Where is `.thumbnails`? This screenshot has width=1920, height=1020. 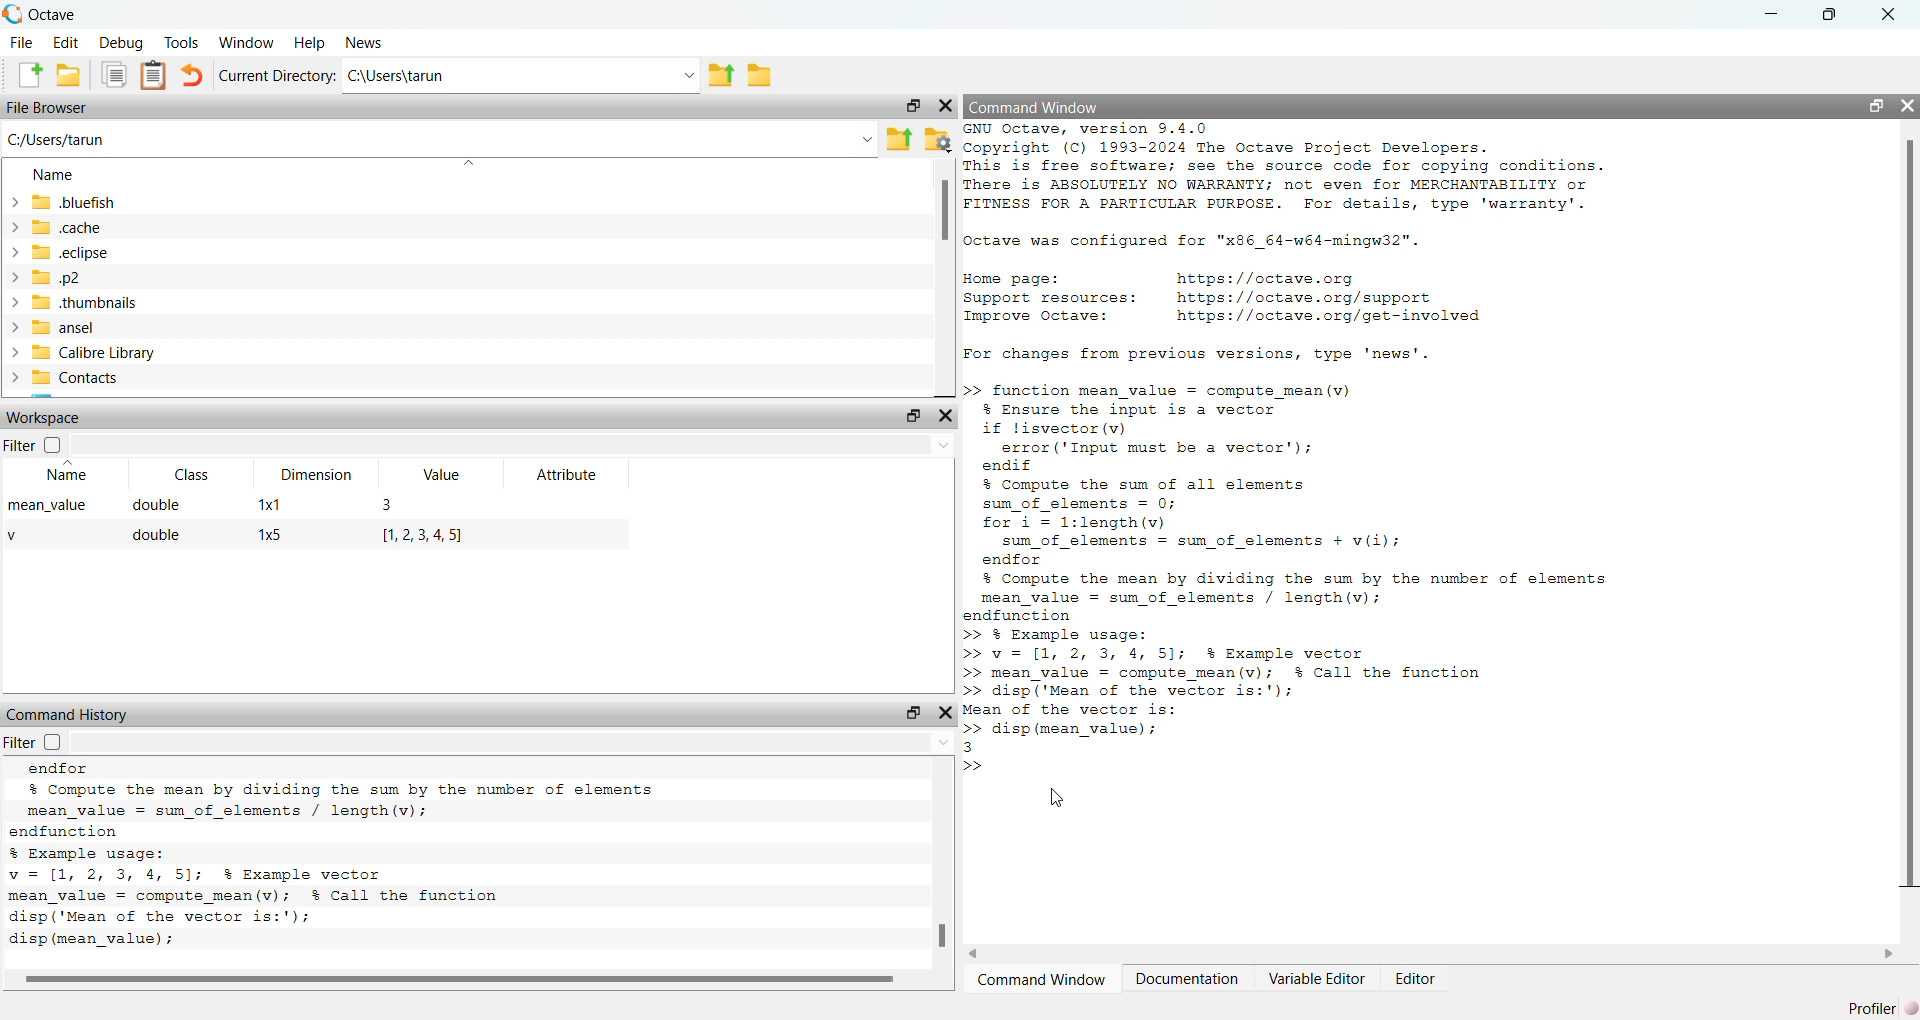
.thumbnails is located at coordinates (84, 304).